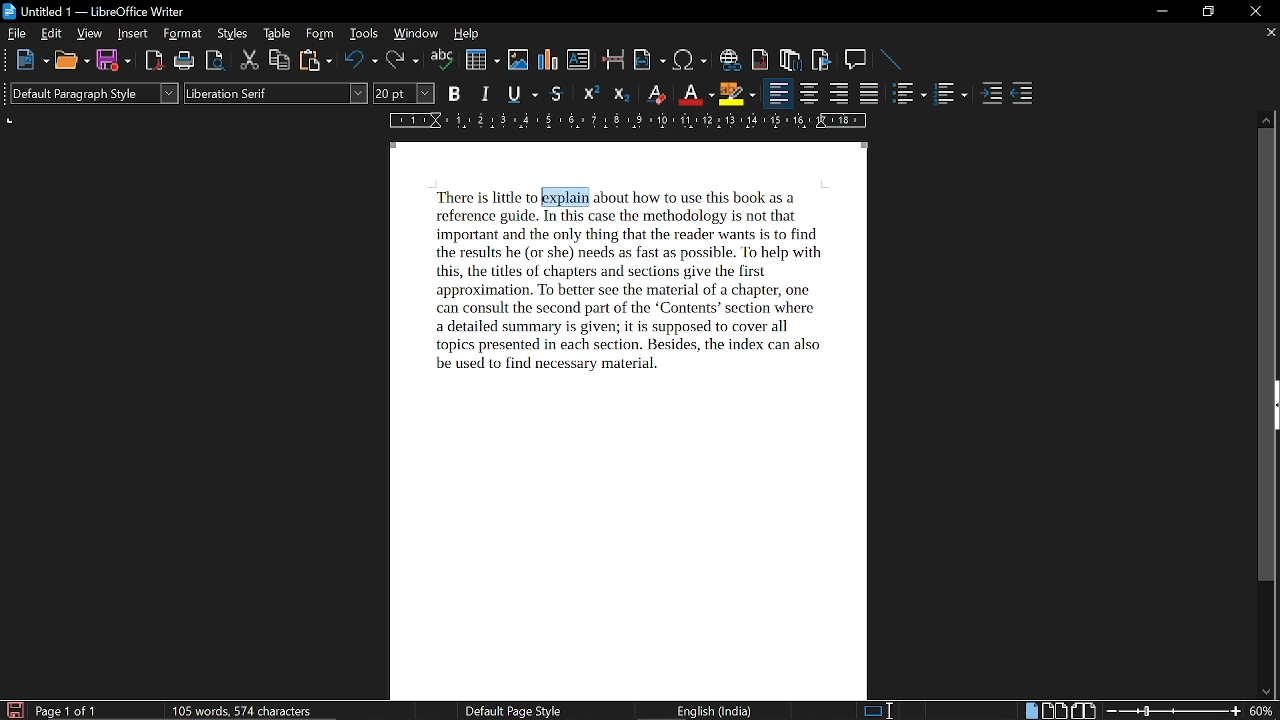  Describe the element at coordinates (1083, 711) in the screenshot. I see `book view` at that location.